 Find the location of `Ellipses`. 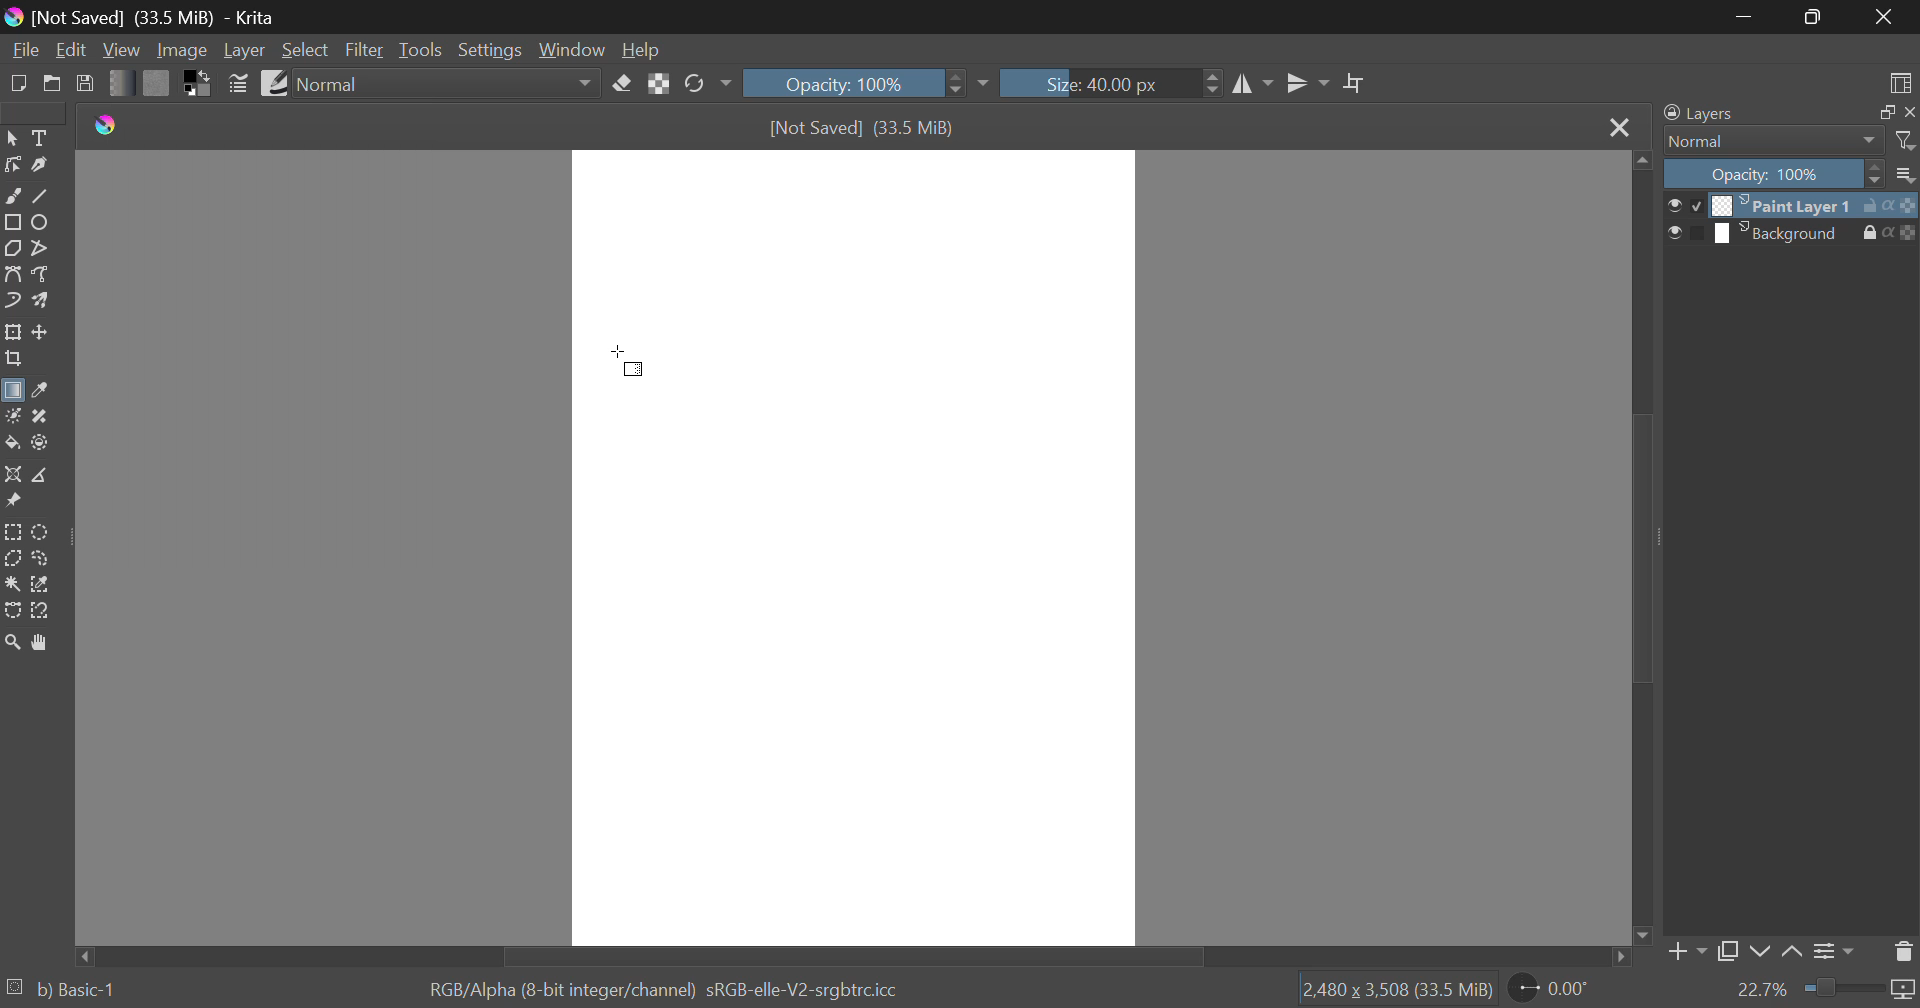

Ellipses is located at coordinates (41, 222).